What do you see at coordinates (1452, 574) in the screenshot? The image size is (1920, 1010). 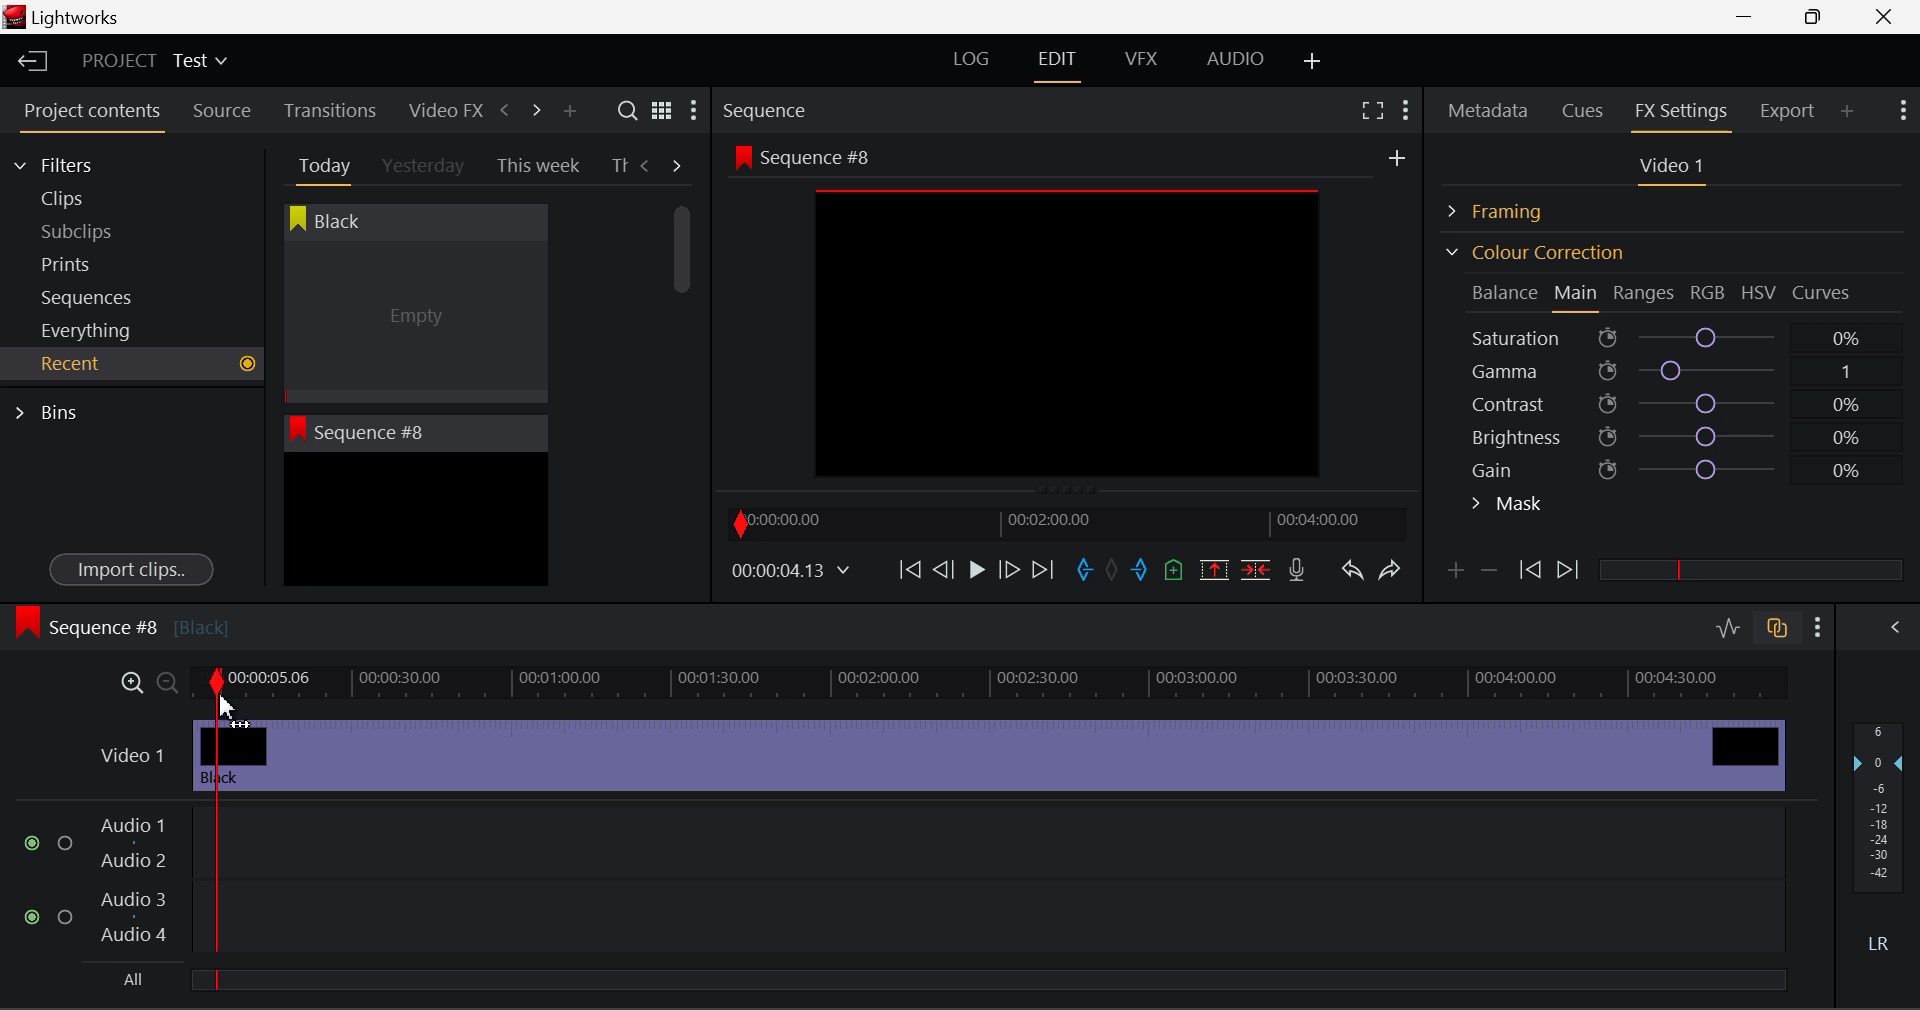 I see `Add keyframe` at bounding box center [1452, 574].